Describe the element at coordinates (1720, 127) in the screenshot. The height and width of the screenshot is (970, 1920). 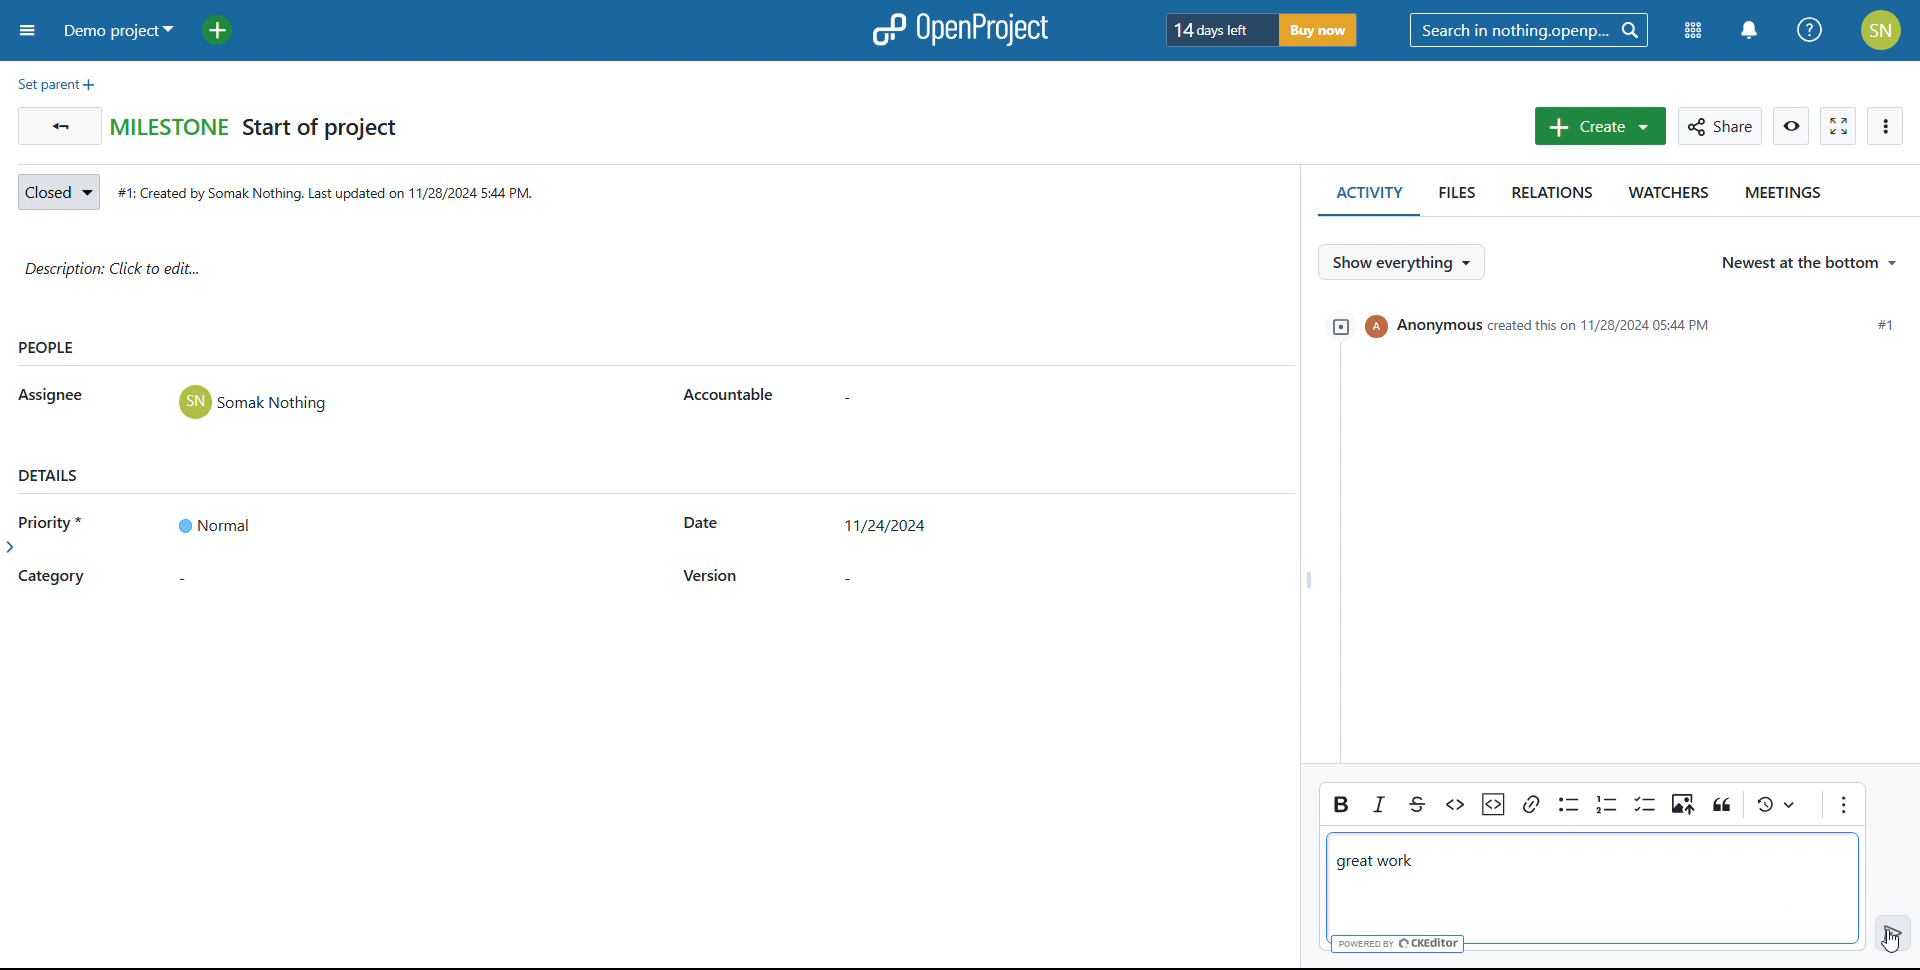
I see `share` at that location.